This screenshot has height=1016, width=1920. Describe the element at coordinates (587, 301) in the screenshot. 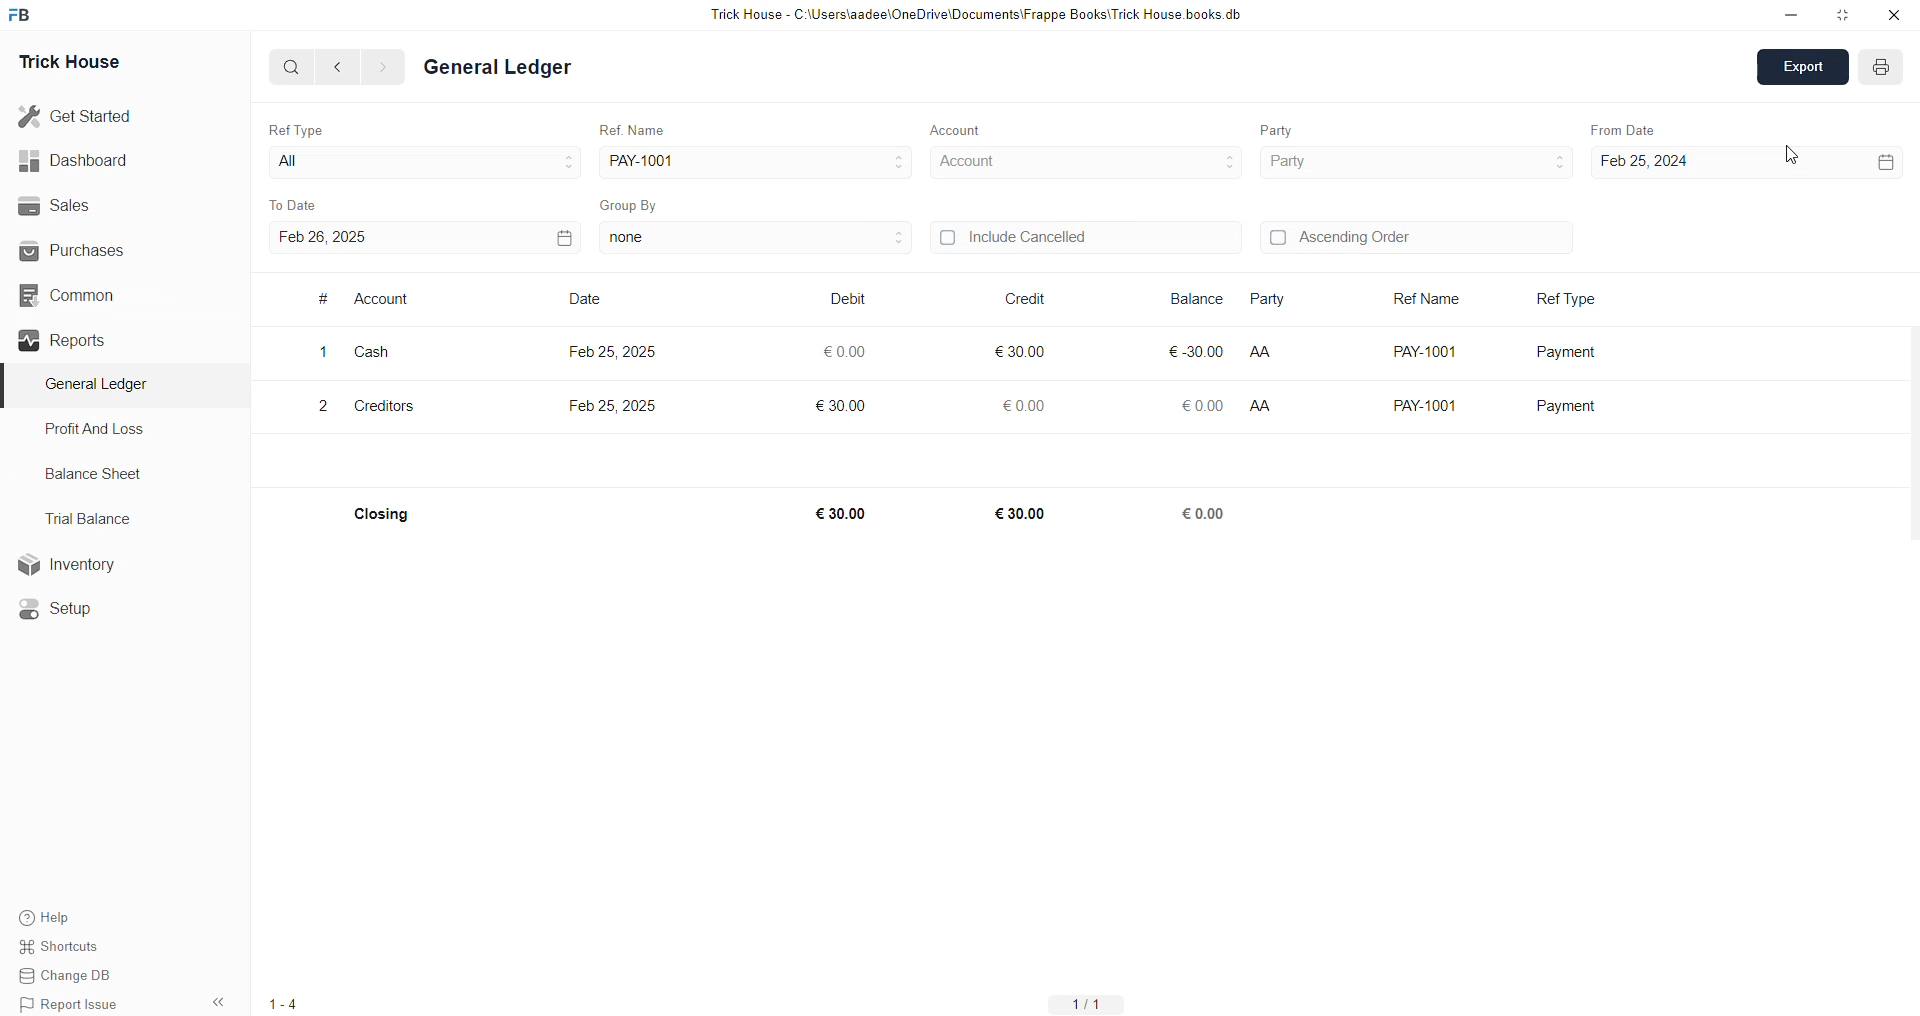

I see `Date` at that location.